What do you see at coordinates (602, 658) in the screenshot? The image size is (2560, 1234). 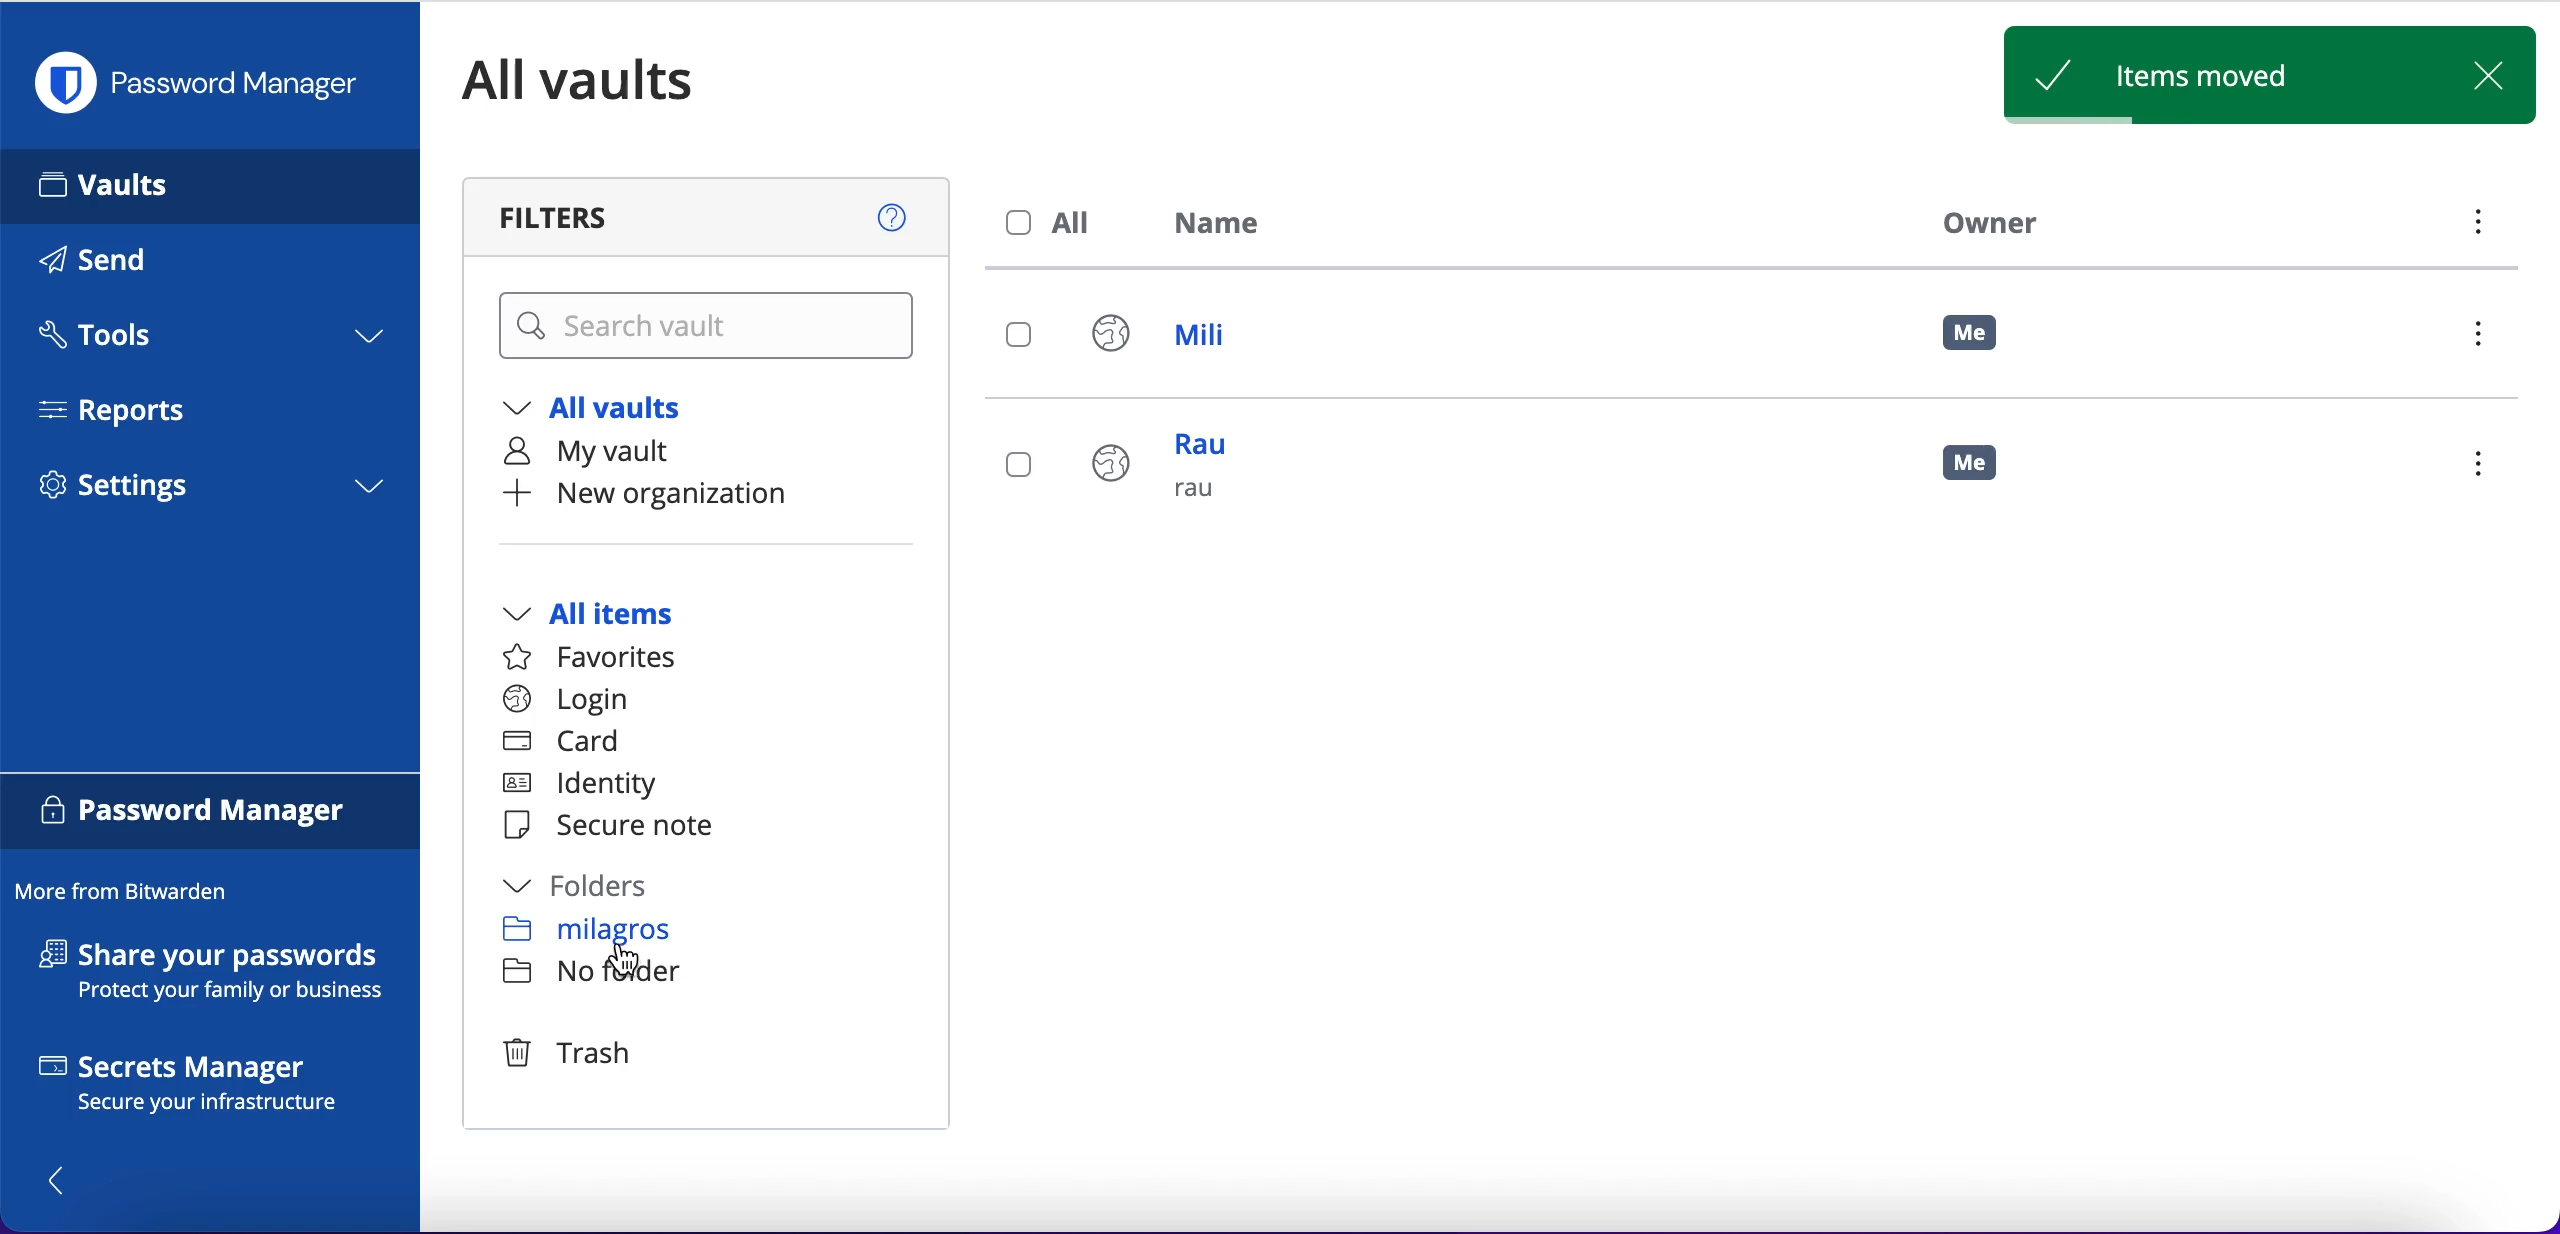 I see `favorites` at bounding box center [602, 658].